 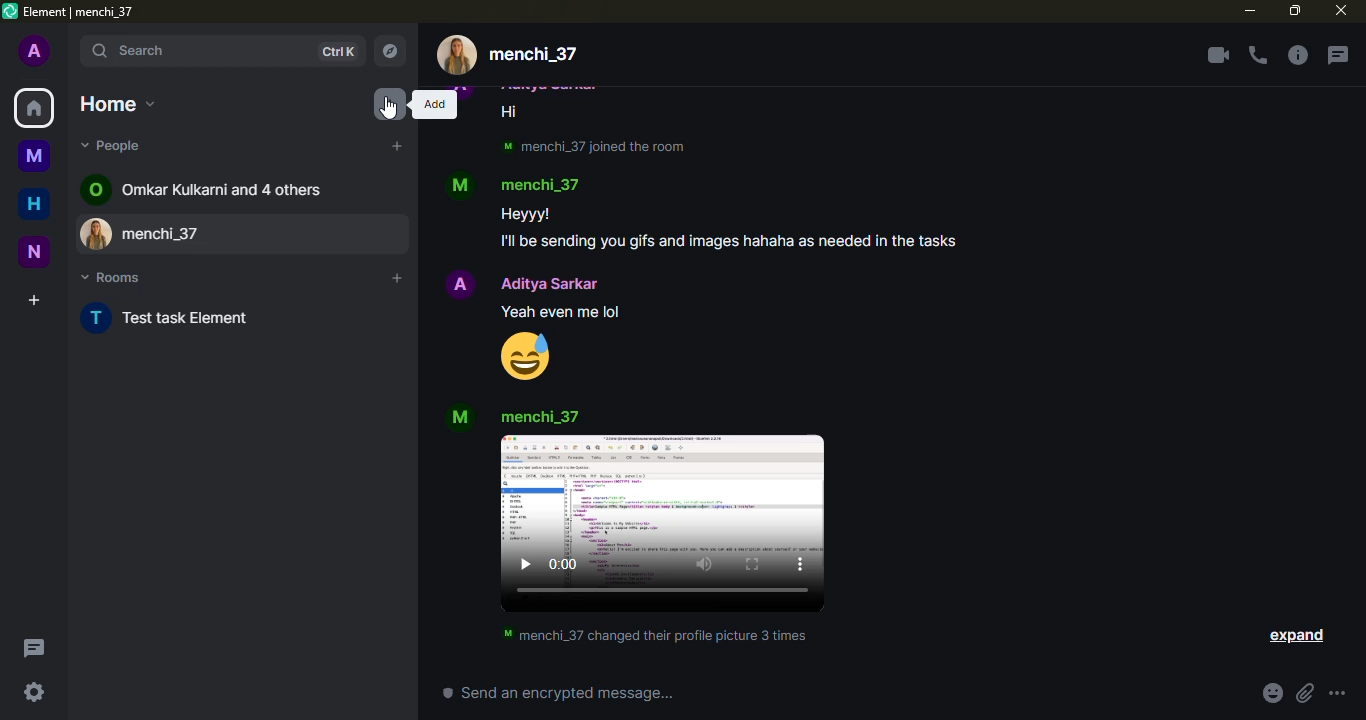 What do you see at coordinates (561, 312) in the screenshot?
I see `Yeah even me lol` at bounding box center [561, 312].